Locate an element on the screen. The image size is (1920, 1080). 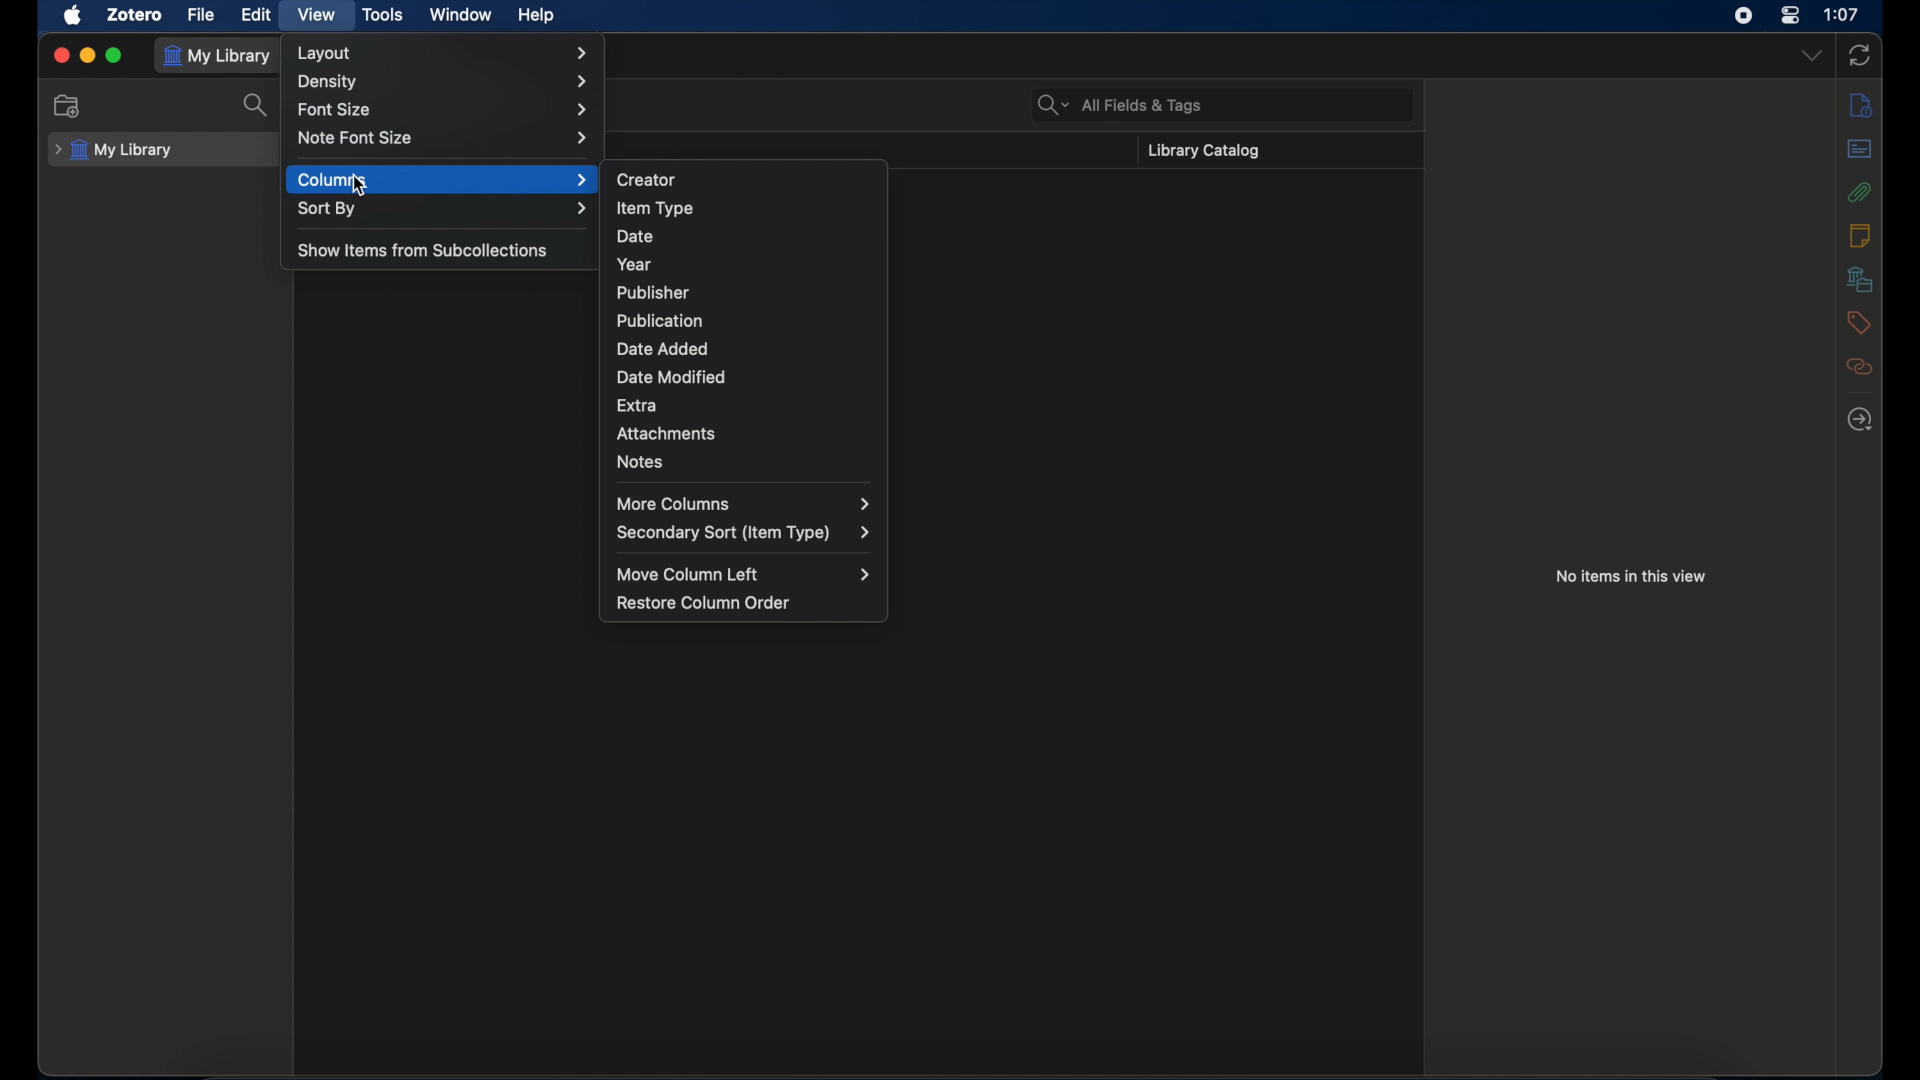
libraries is located at coordinates (1860, 278).